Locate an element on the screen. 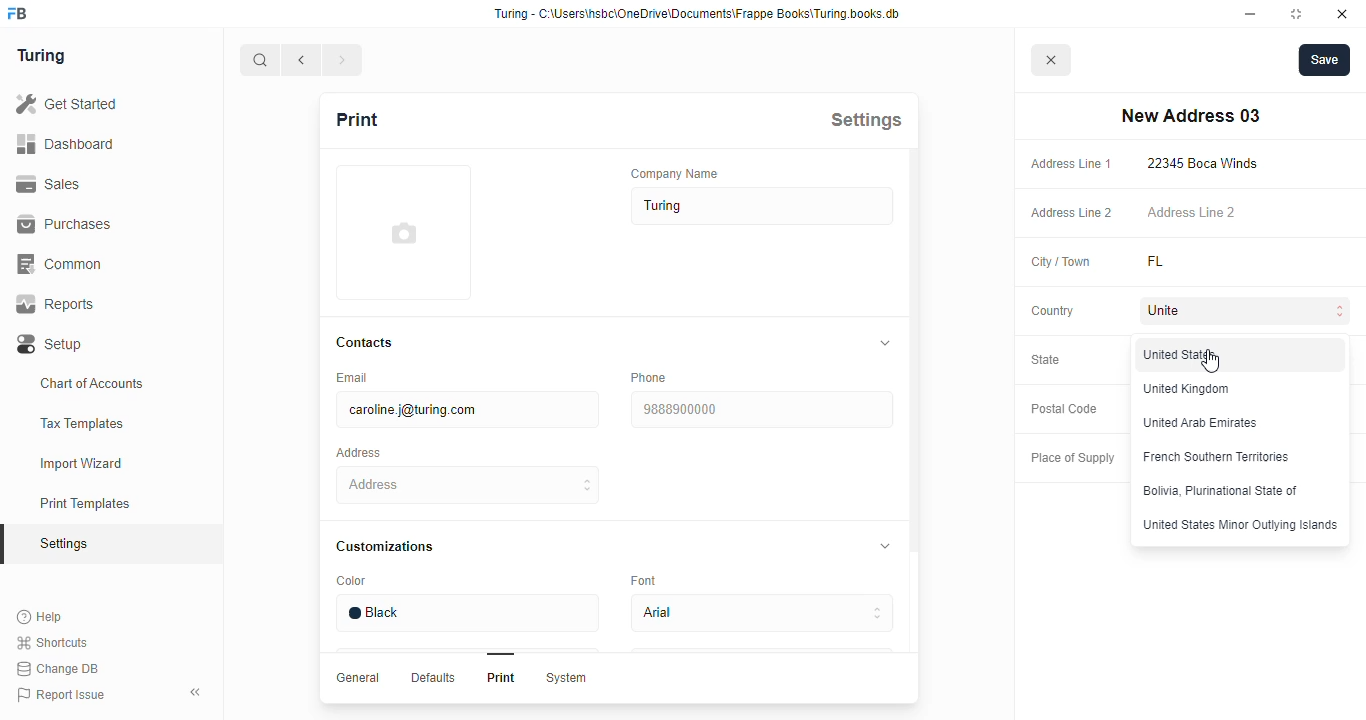 The image size is (1366, 720). change DB is located at coordinates (57, 669).